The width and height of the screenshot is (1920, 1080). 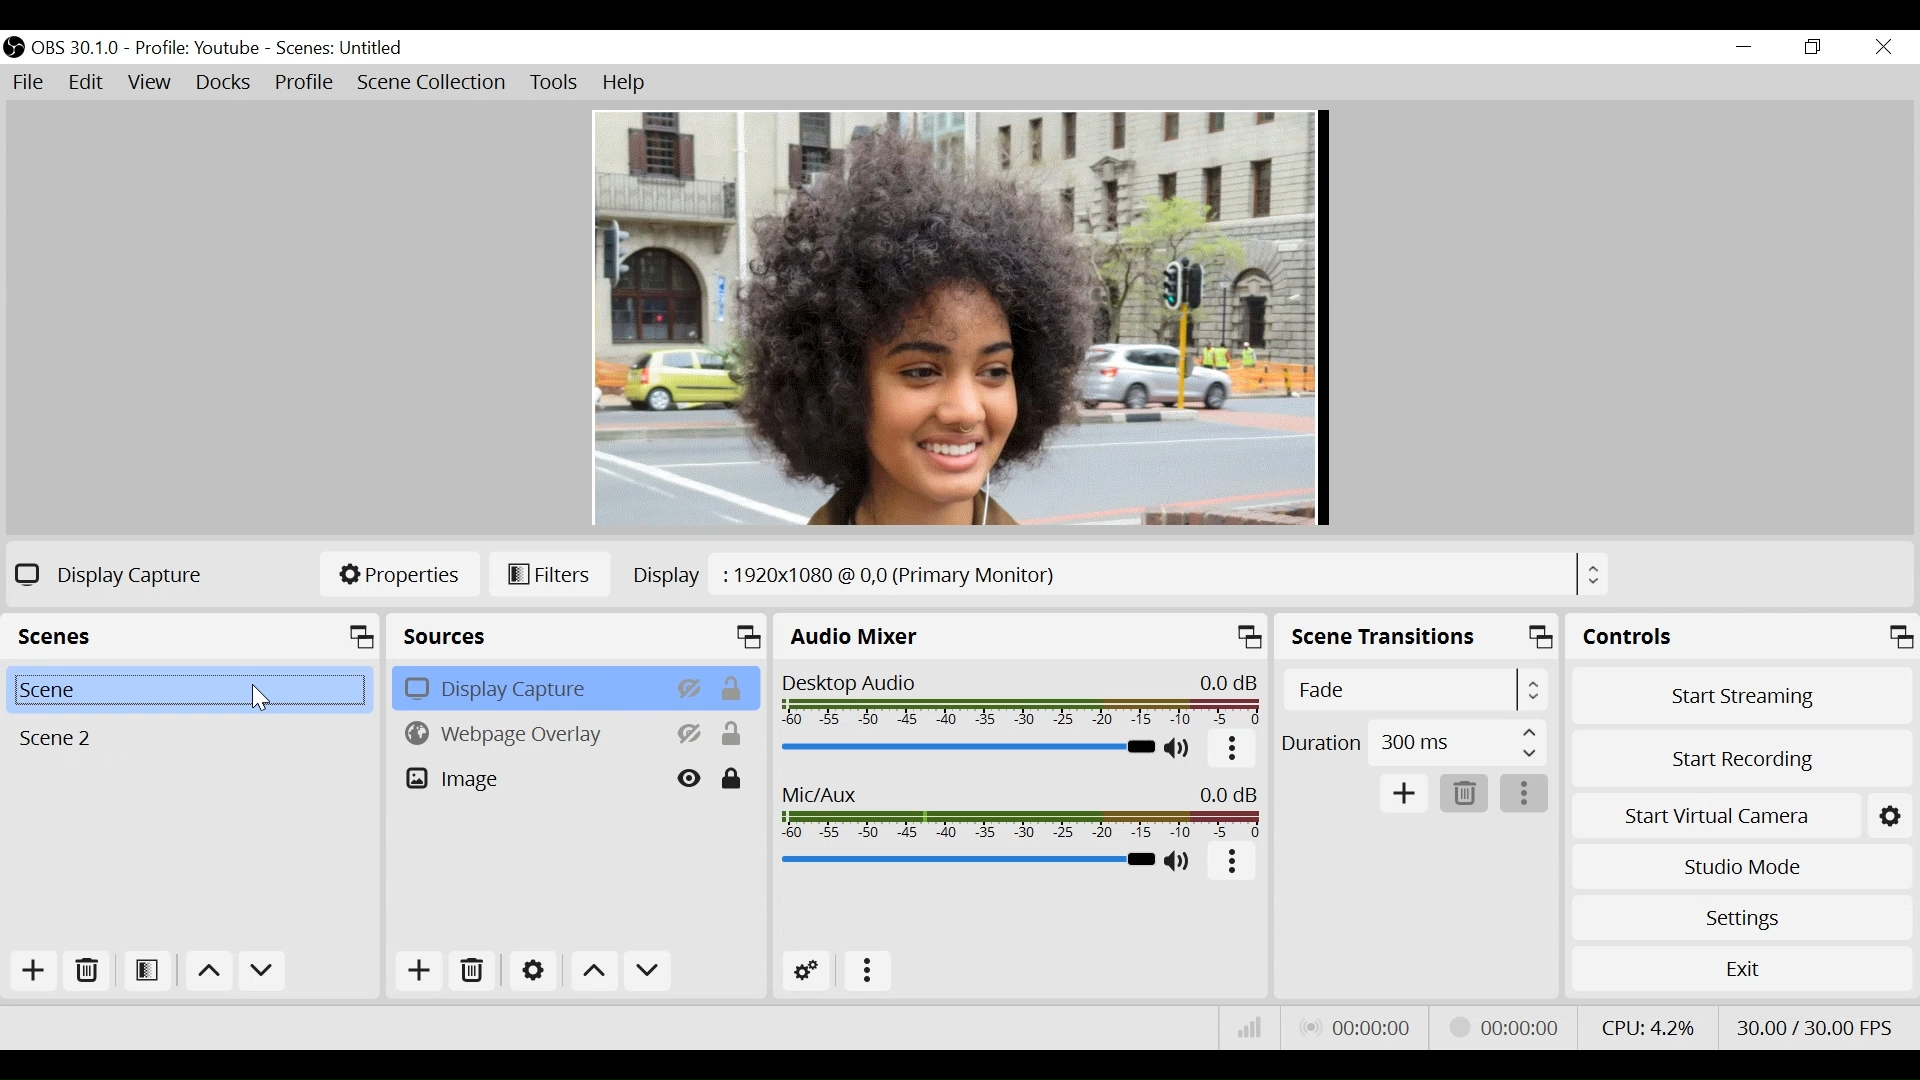 What do you see at coordinates (1813, 48) in the screenshot?
I see `Restore` at bounding box center [1813, 48].